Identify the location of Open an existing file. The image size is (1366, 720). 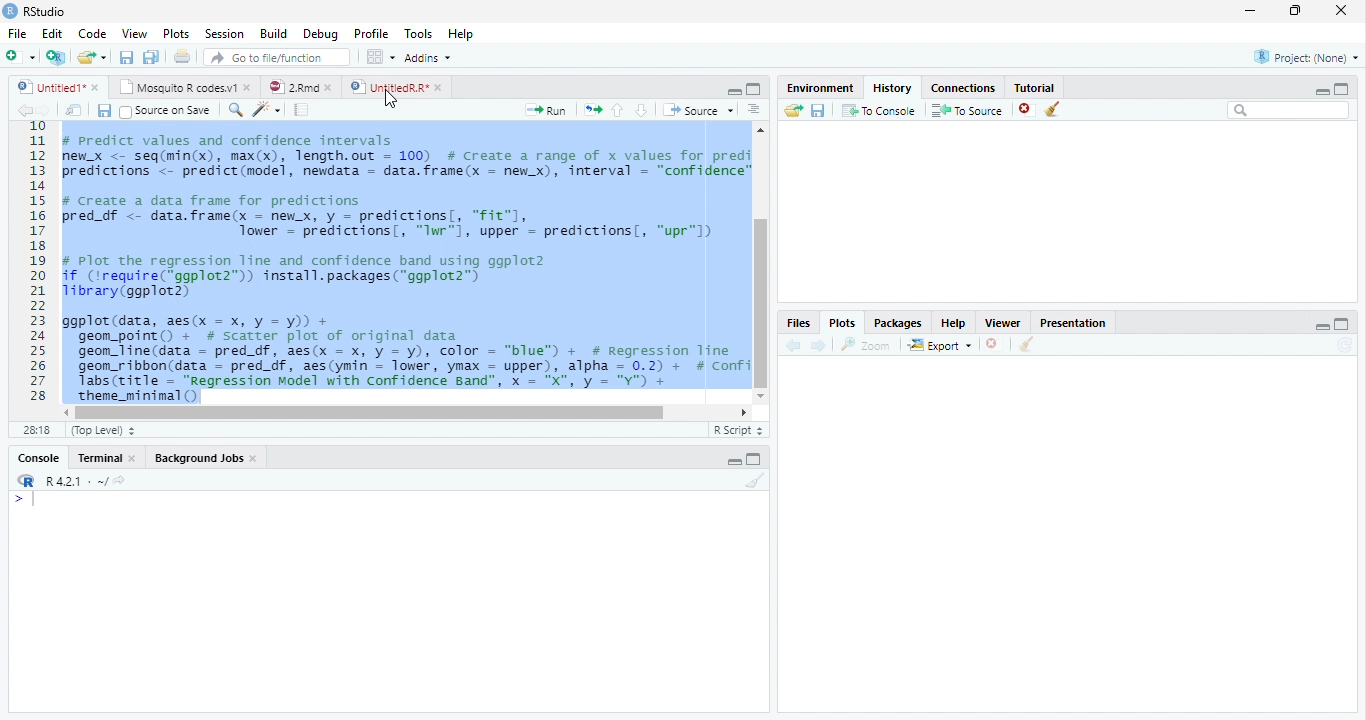
(95, 59).